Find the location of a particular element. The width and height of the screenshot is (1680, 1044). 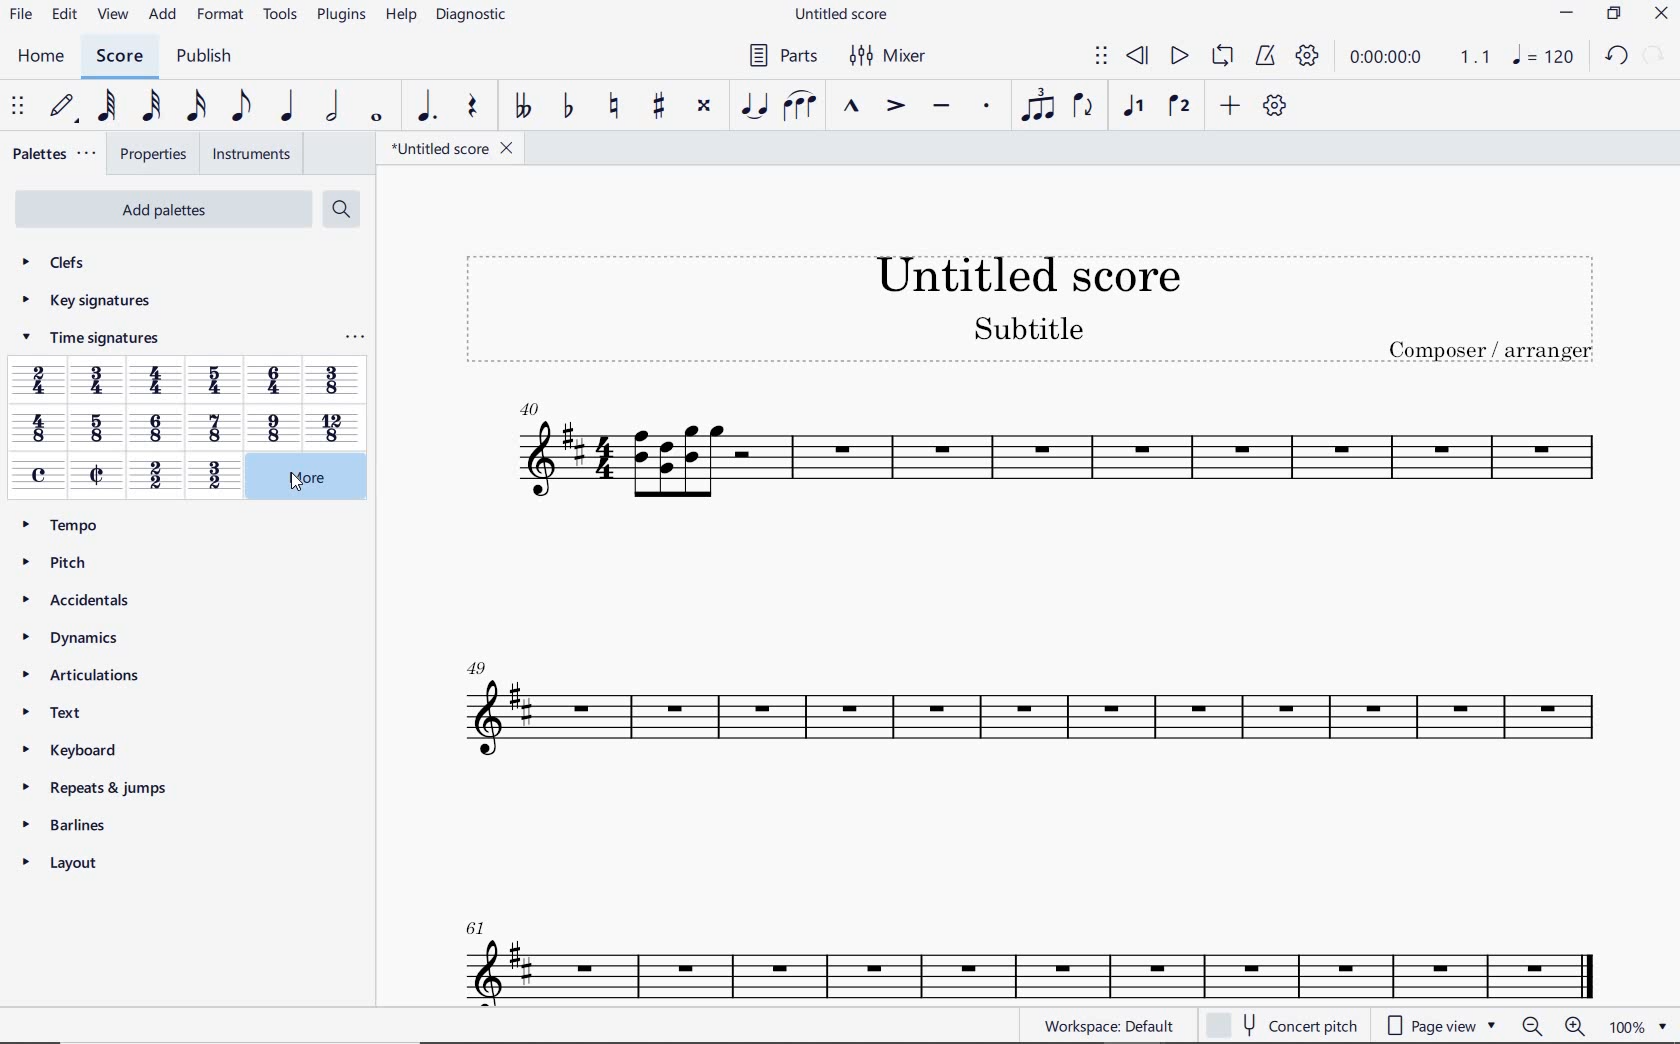

CUSTOMIZE TOOLBAR is located at coordinates (1272, 105).